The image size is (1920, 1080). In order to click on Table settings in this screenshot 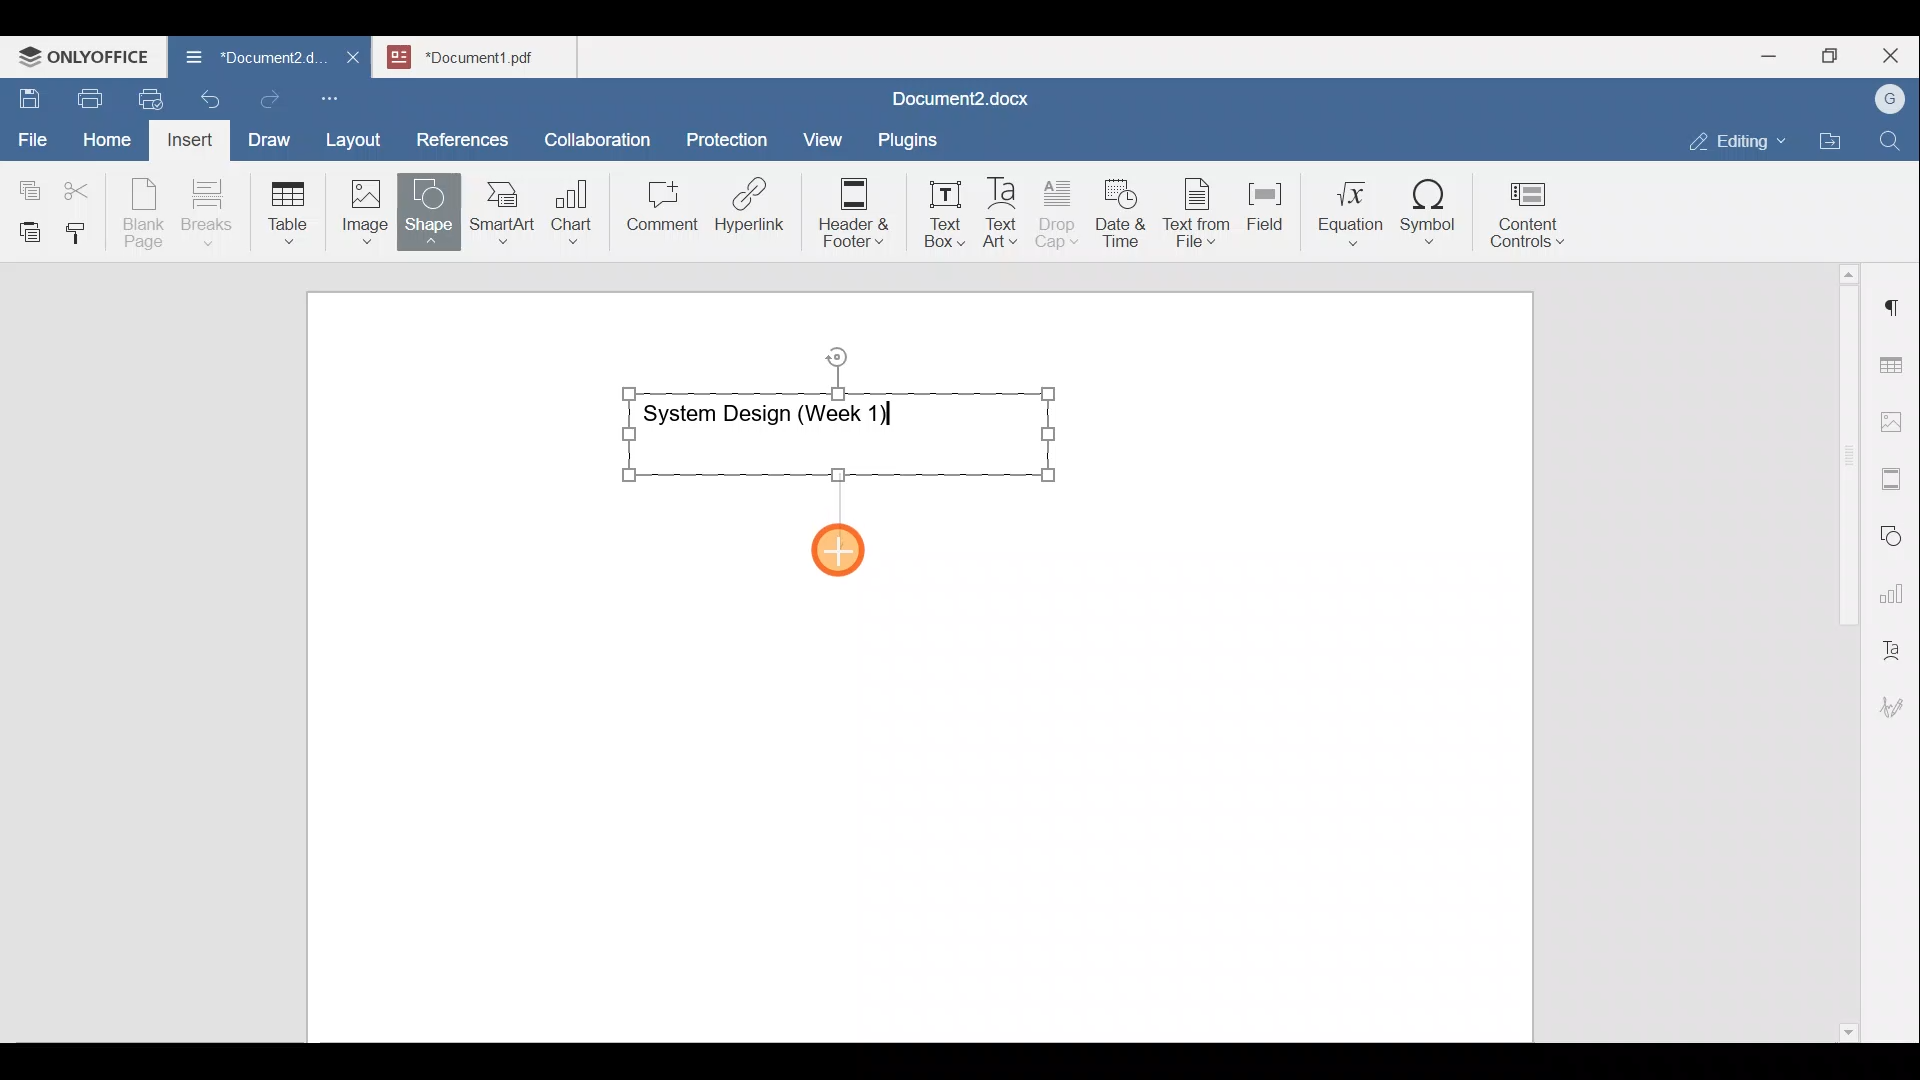, I will do `click(1895, 363)`.